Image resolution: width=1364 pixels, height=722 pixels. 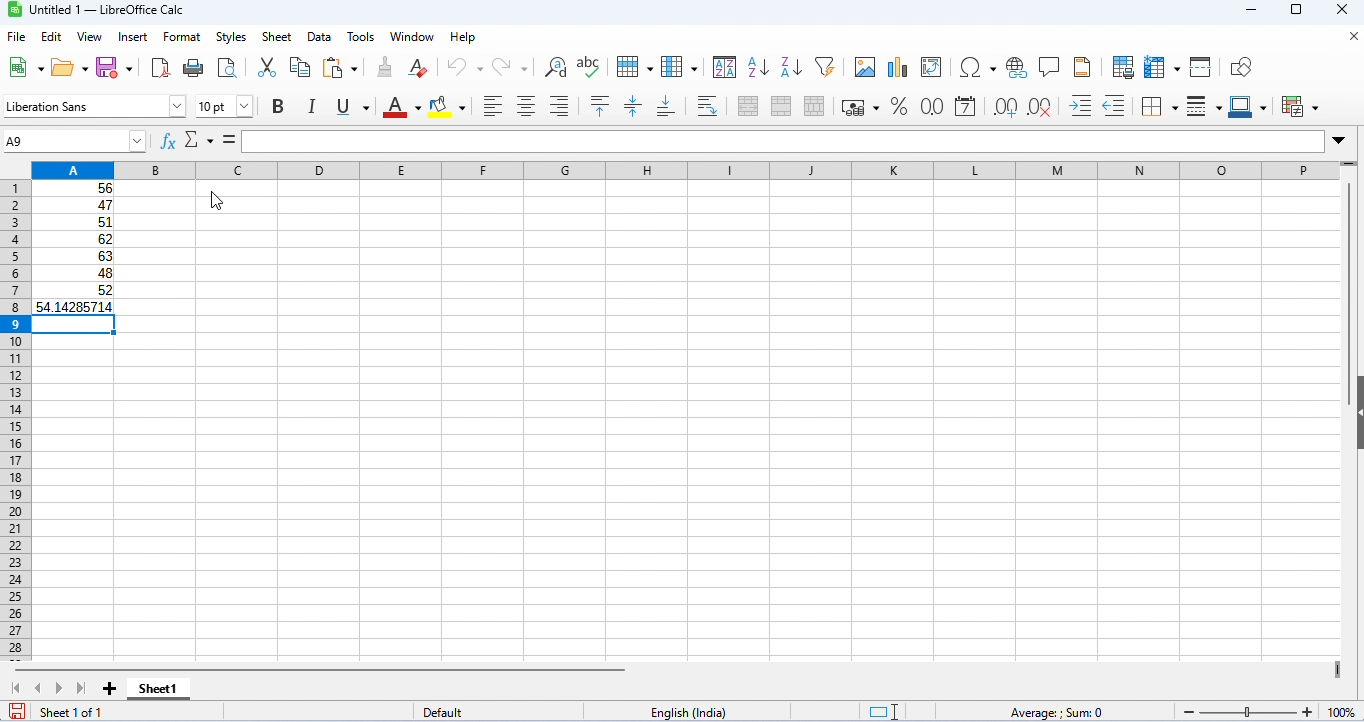 I want to click on clone, so click(x=384, y=66).